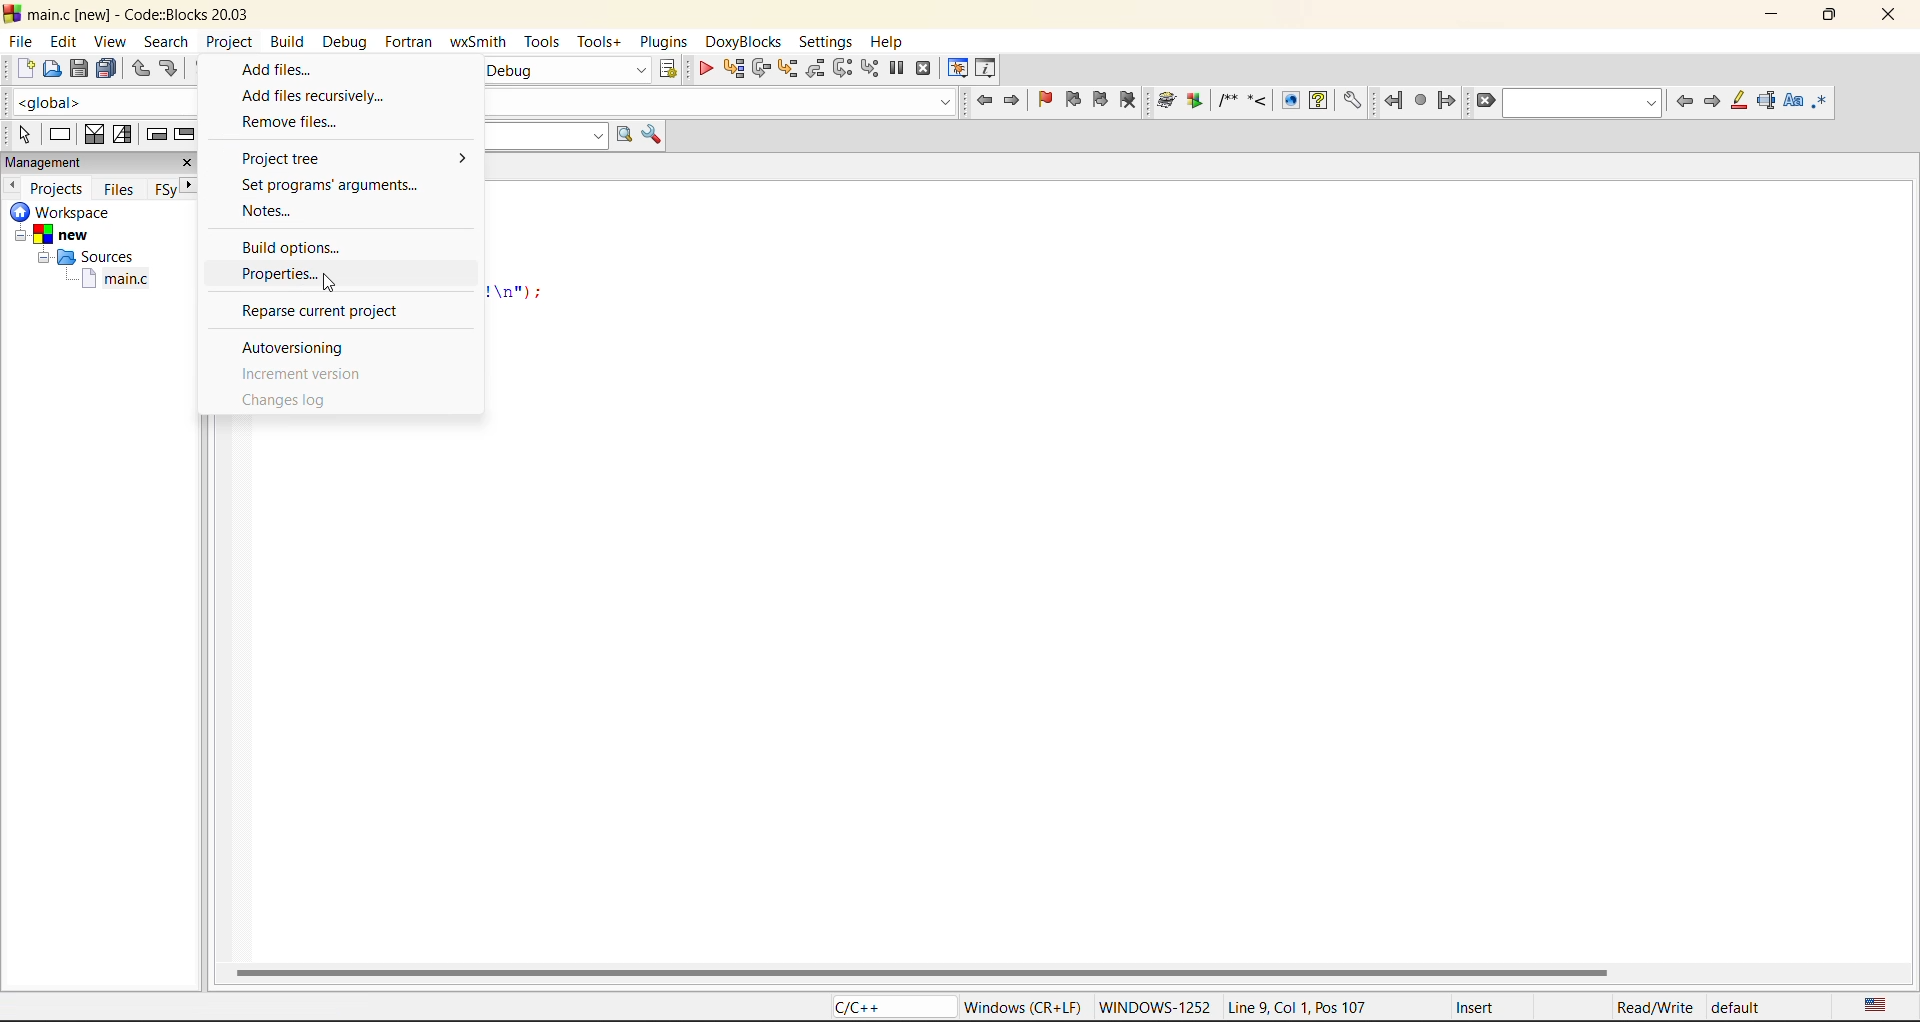 The image size is (1920, 1022). What do you see at coordinates (120, 282) in the screenshot?
I see `main.c` at bounding box center [120, 282].